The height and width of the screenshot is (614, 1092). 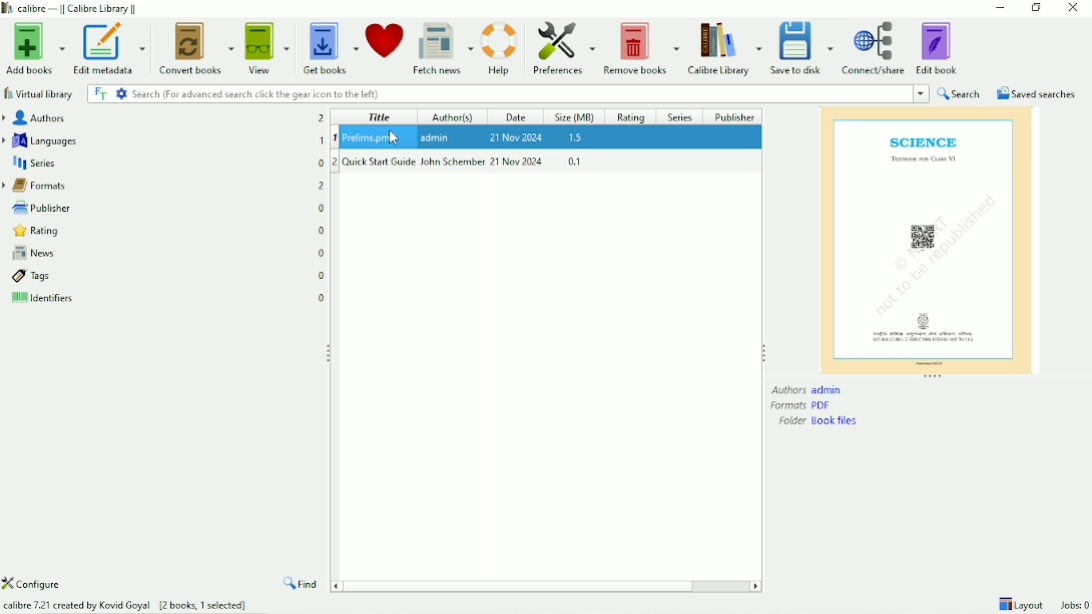 I want to click on Search, so click(x=499, y=93).